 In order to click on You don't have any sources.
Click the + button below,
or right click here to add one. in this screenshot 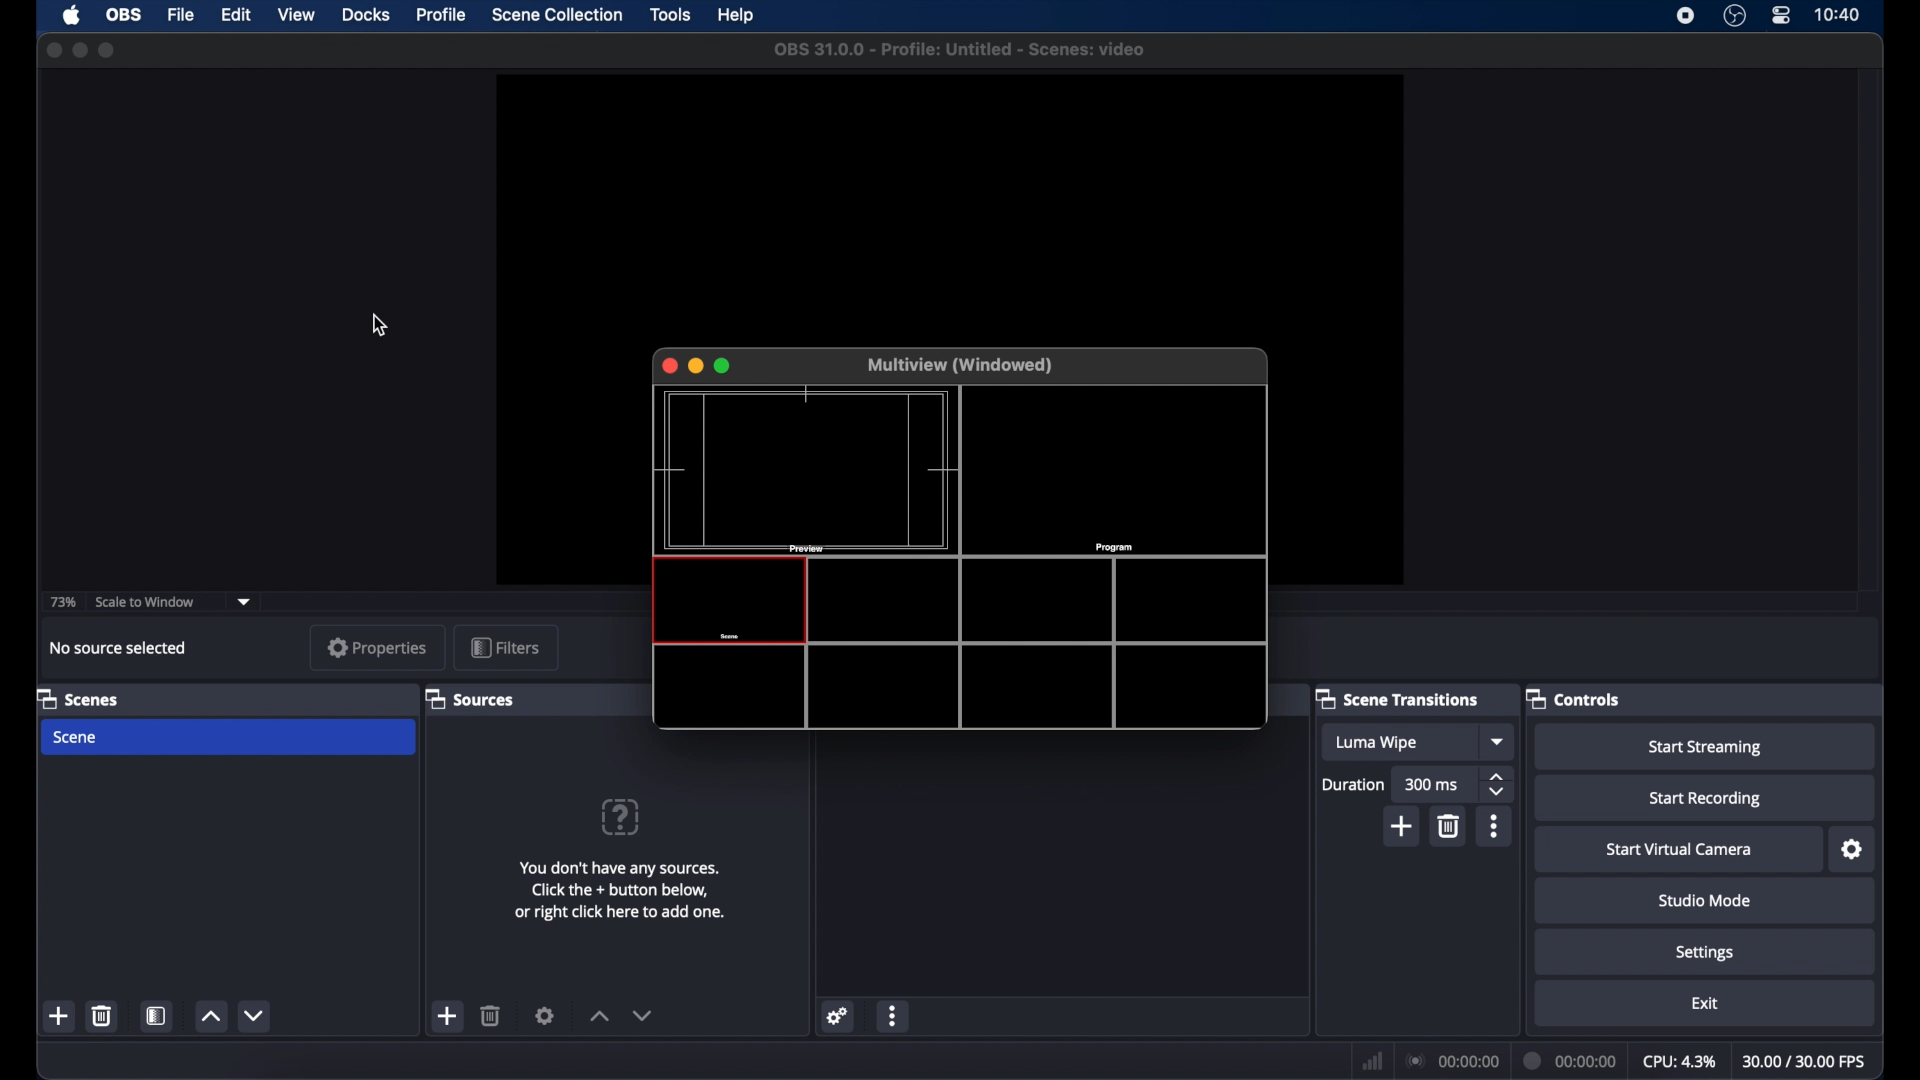, I will do `click(622, 885)`.